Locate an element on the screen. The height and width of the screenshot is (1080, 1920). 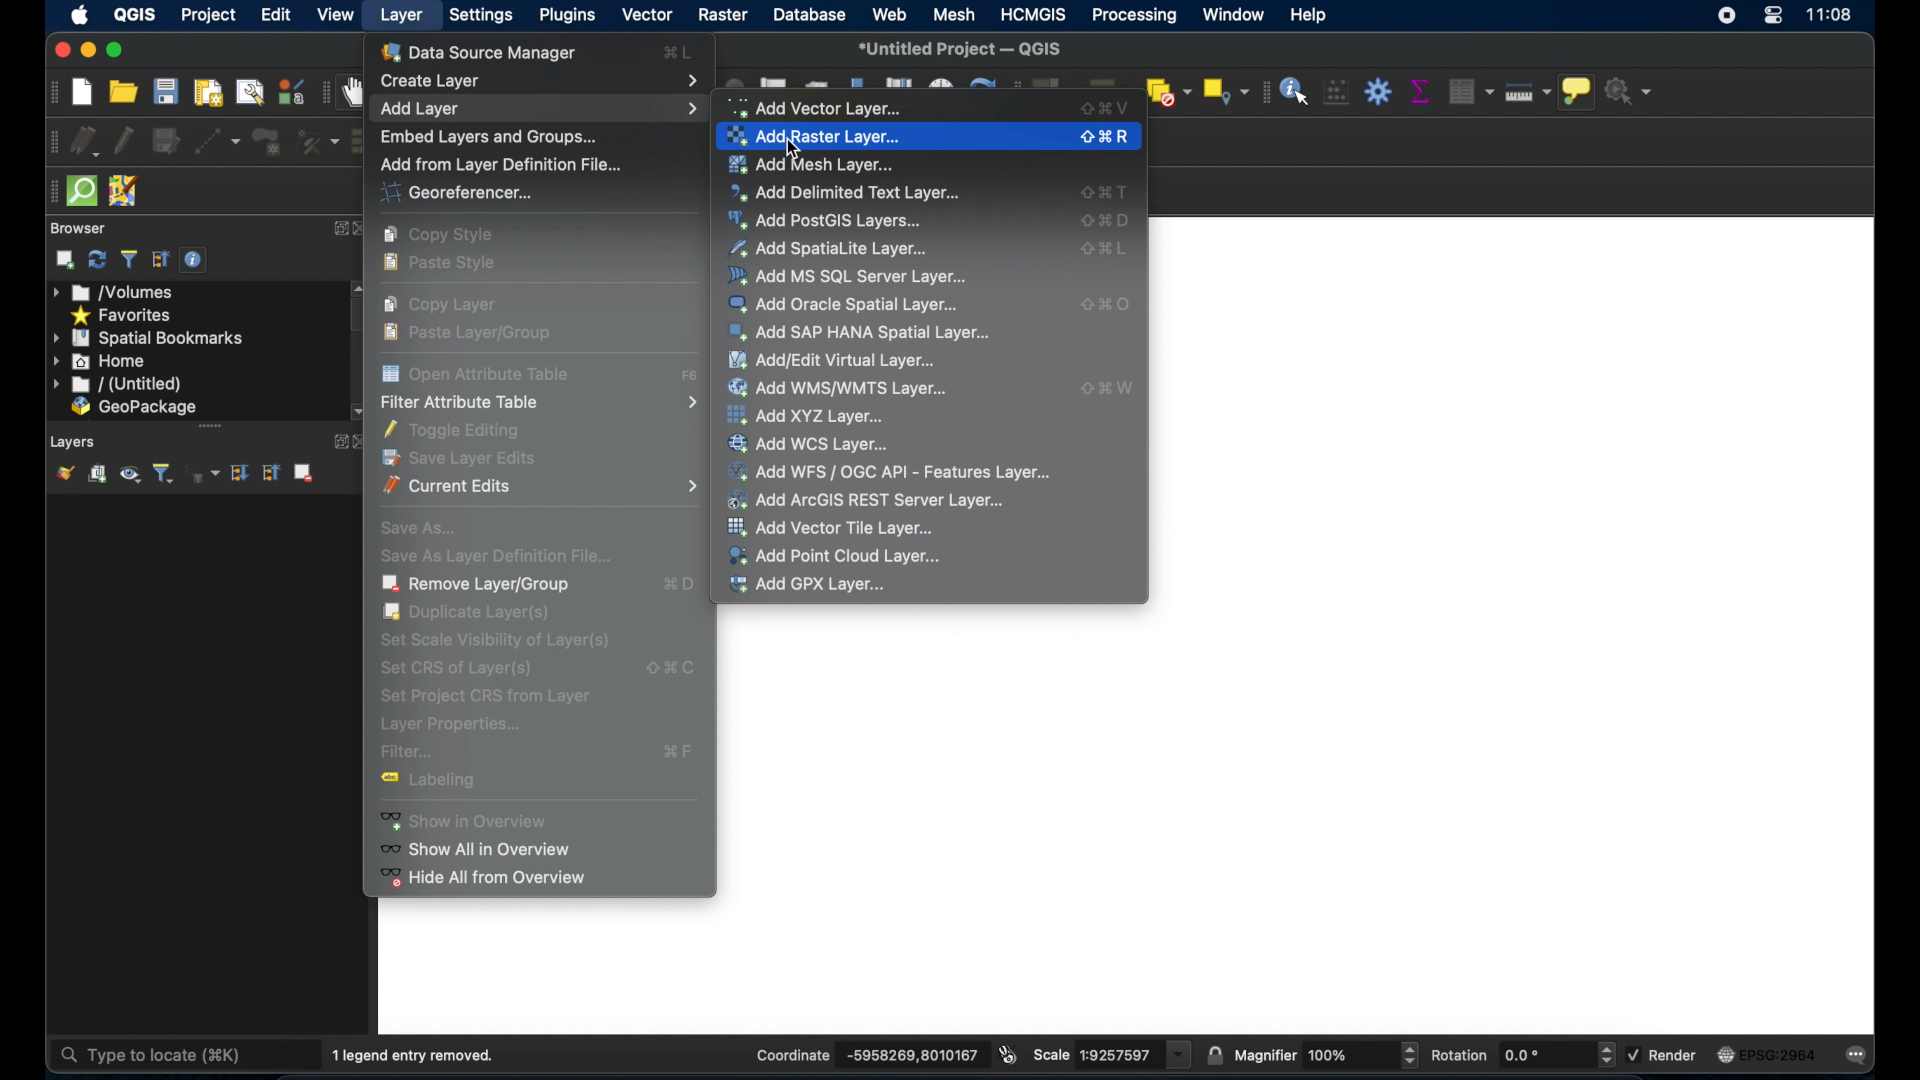
untitled project - QGIS is located at coordinates (965, 48).